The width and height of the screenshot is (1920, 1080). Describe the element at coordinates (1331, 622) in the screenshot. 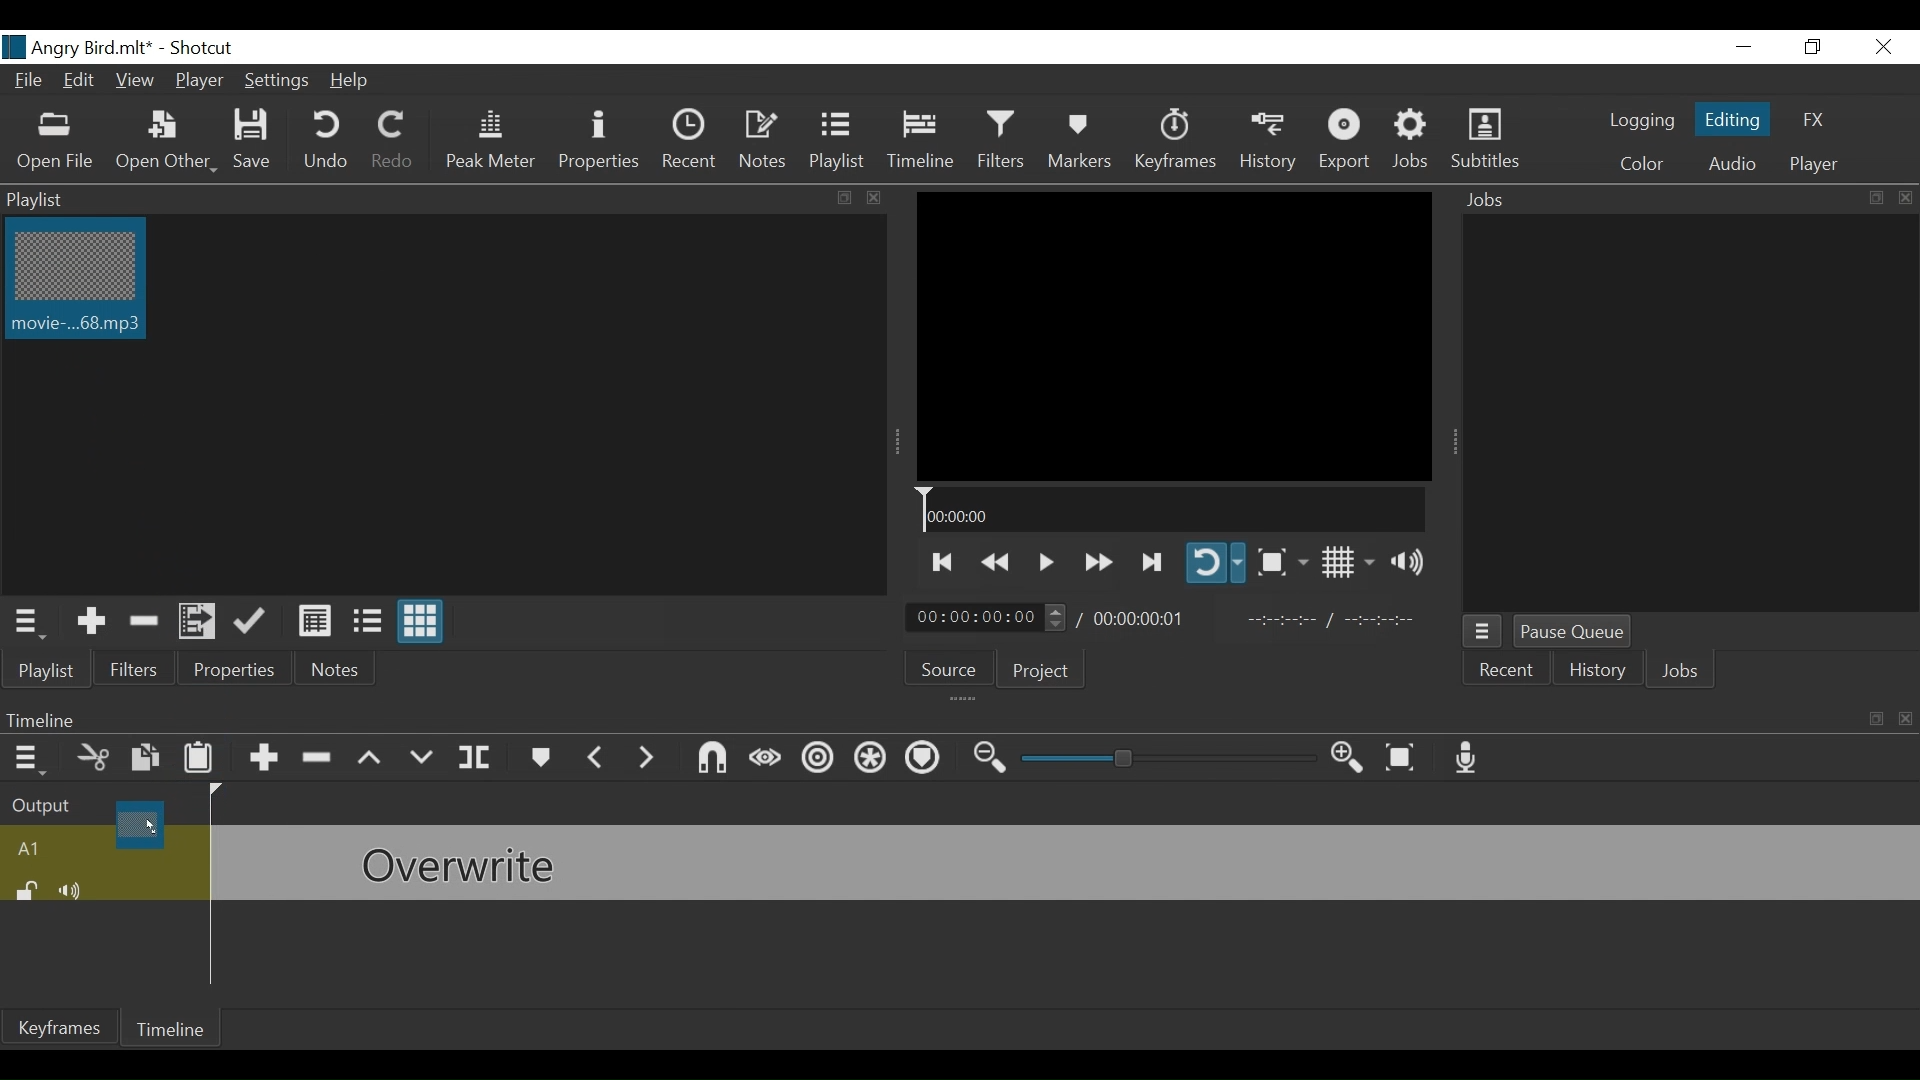

I see `In point` at that location.